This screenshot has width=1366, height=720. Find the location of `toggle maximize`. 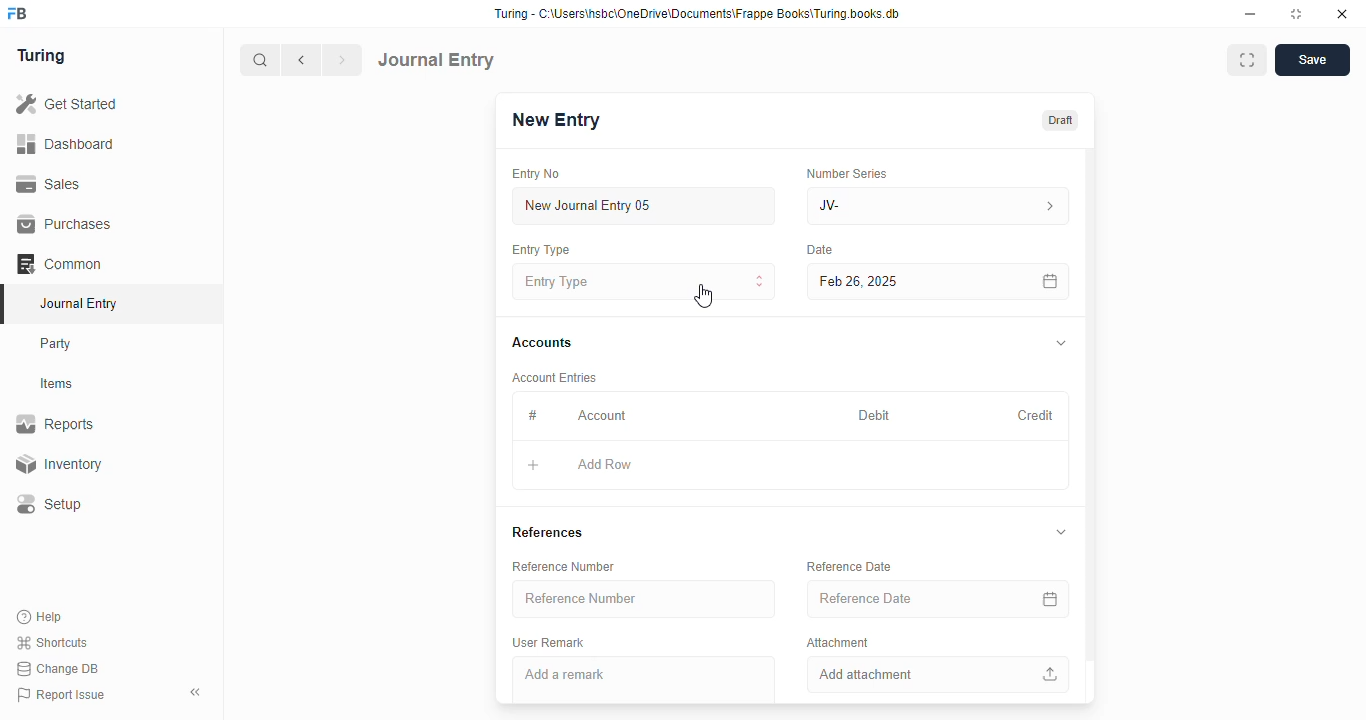

toggle maximize is located at coordinates (1296, 14).